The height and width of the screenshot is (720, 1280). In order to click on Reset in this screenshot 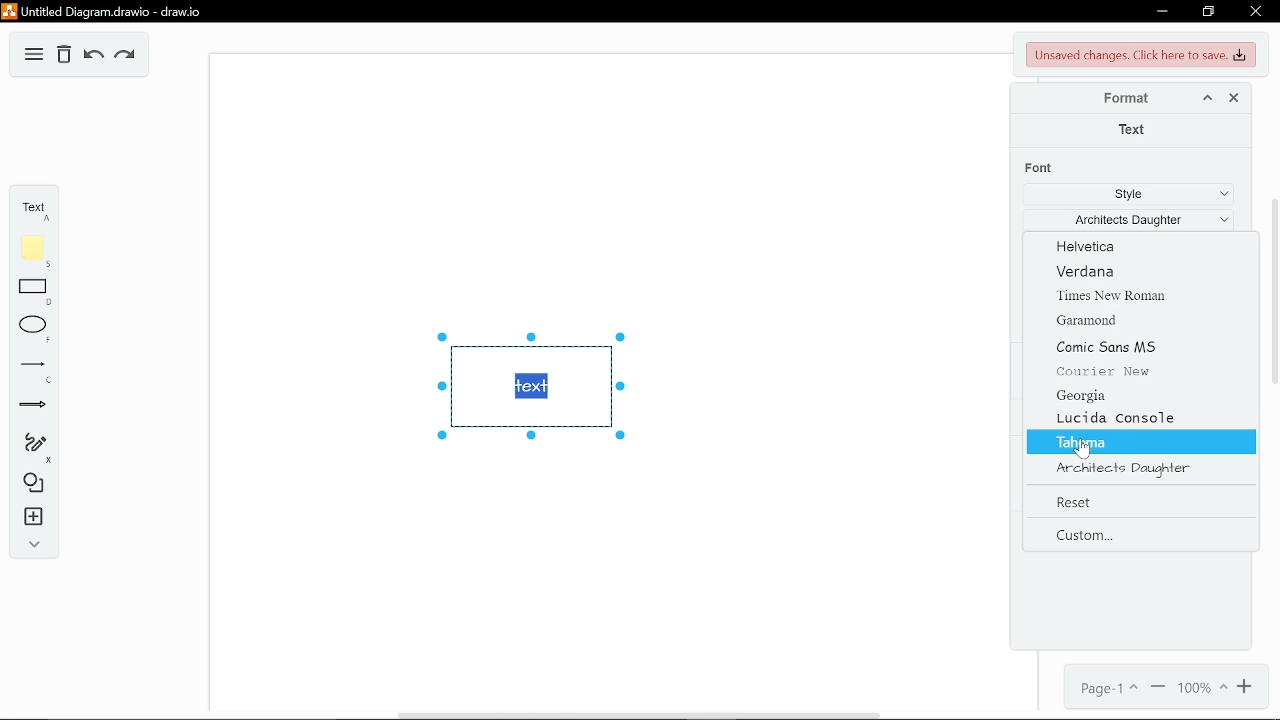, I will do `click(1141, 502)`.